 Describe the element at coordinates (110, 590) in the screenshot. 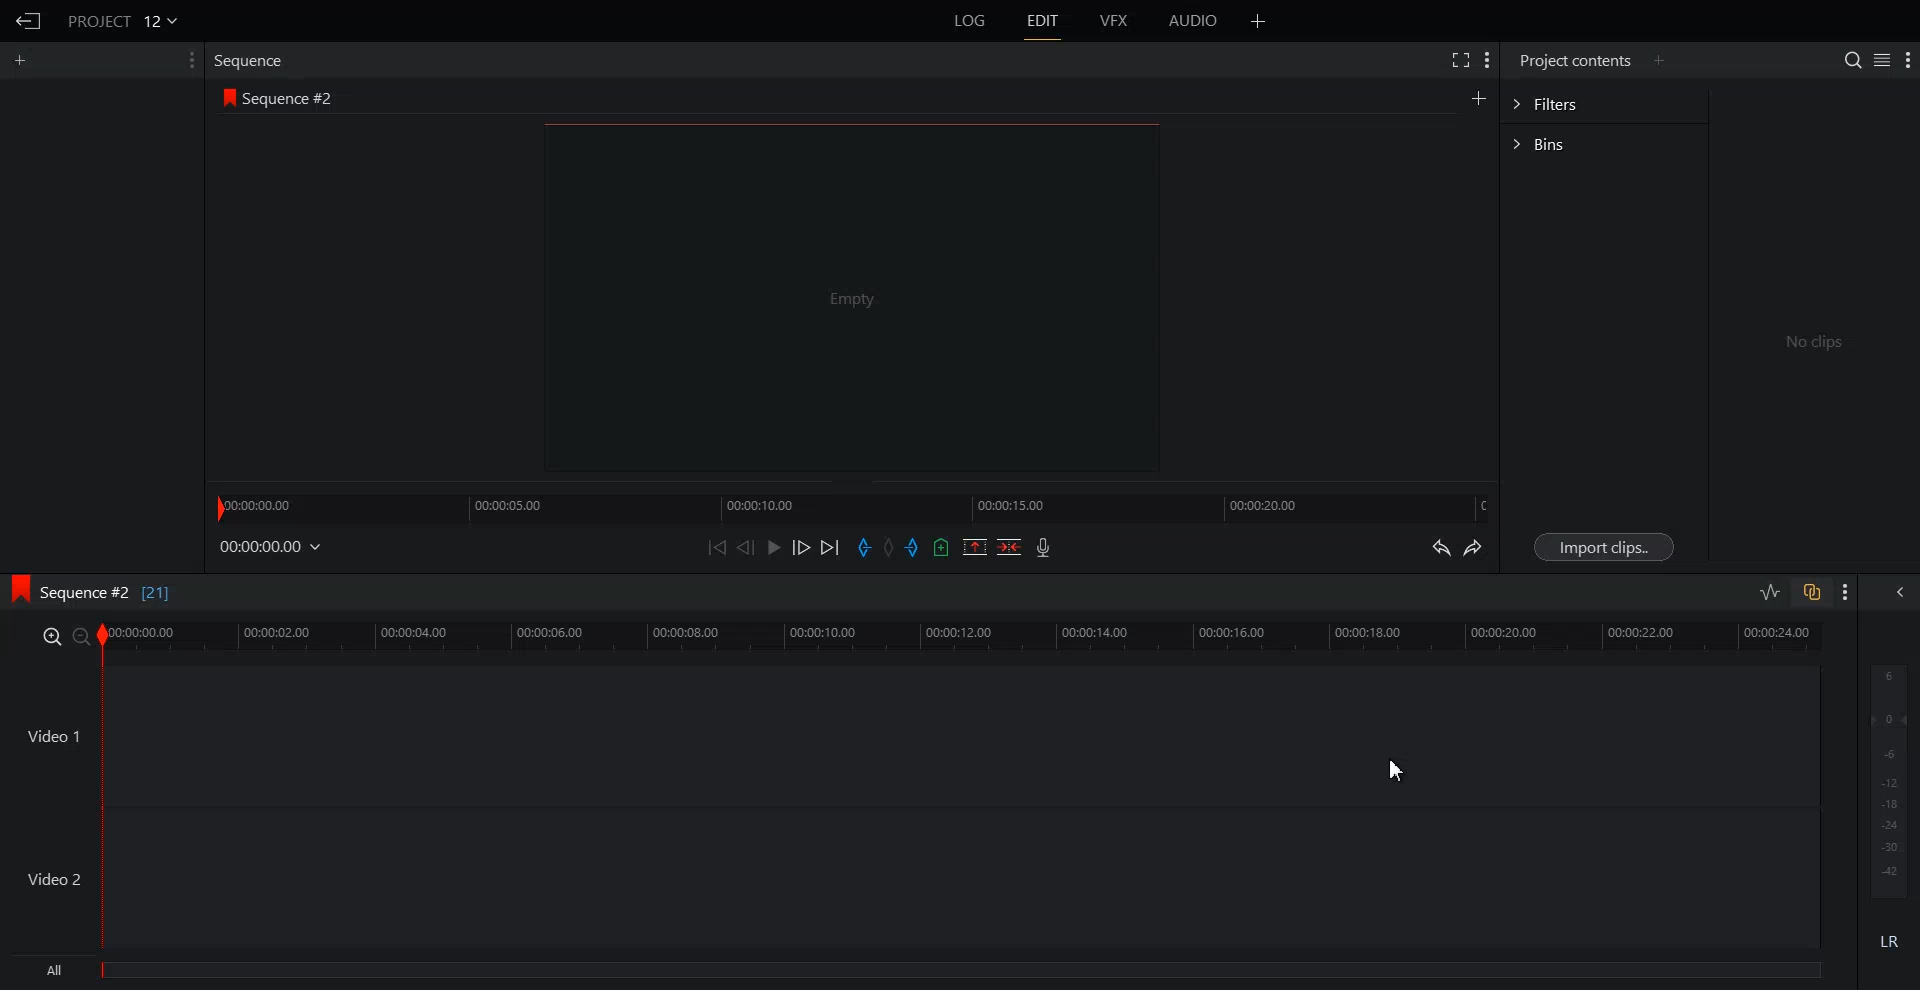

I see `Sequence #2 [21]` at that location.